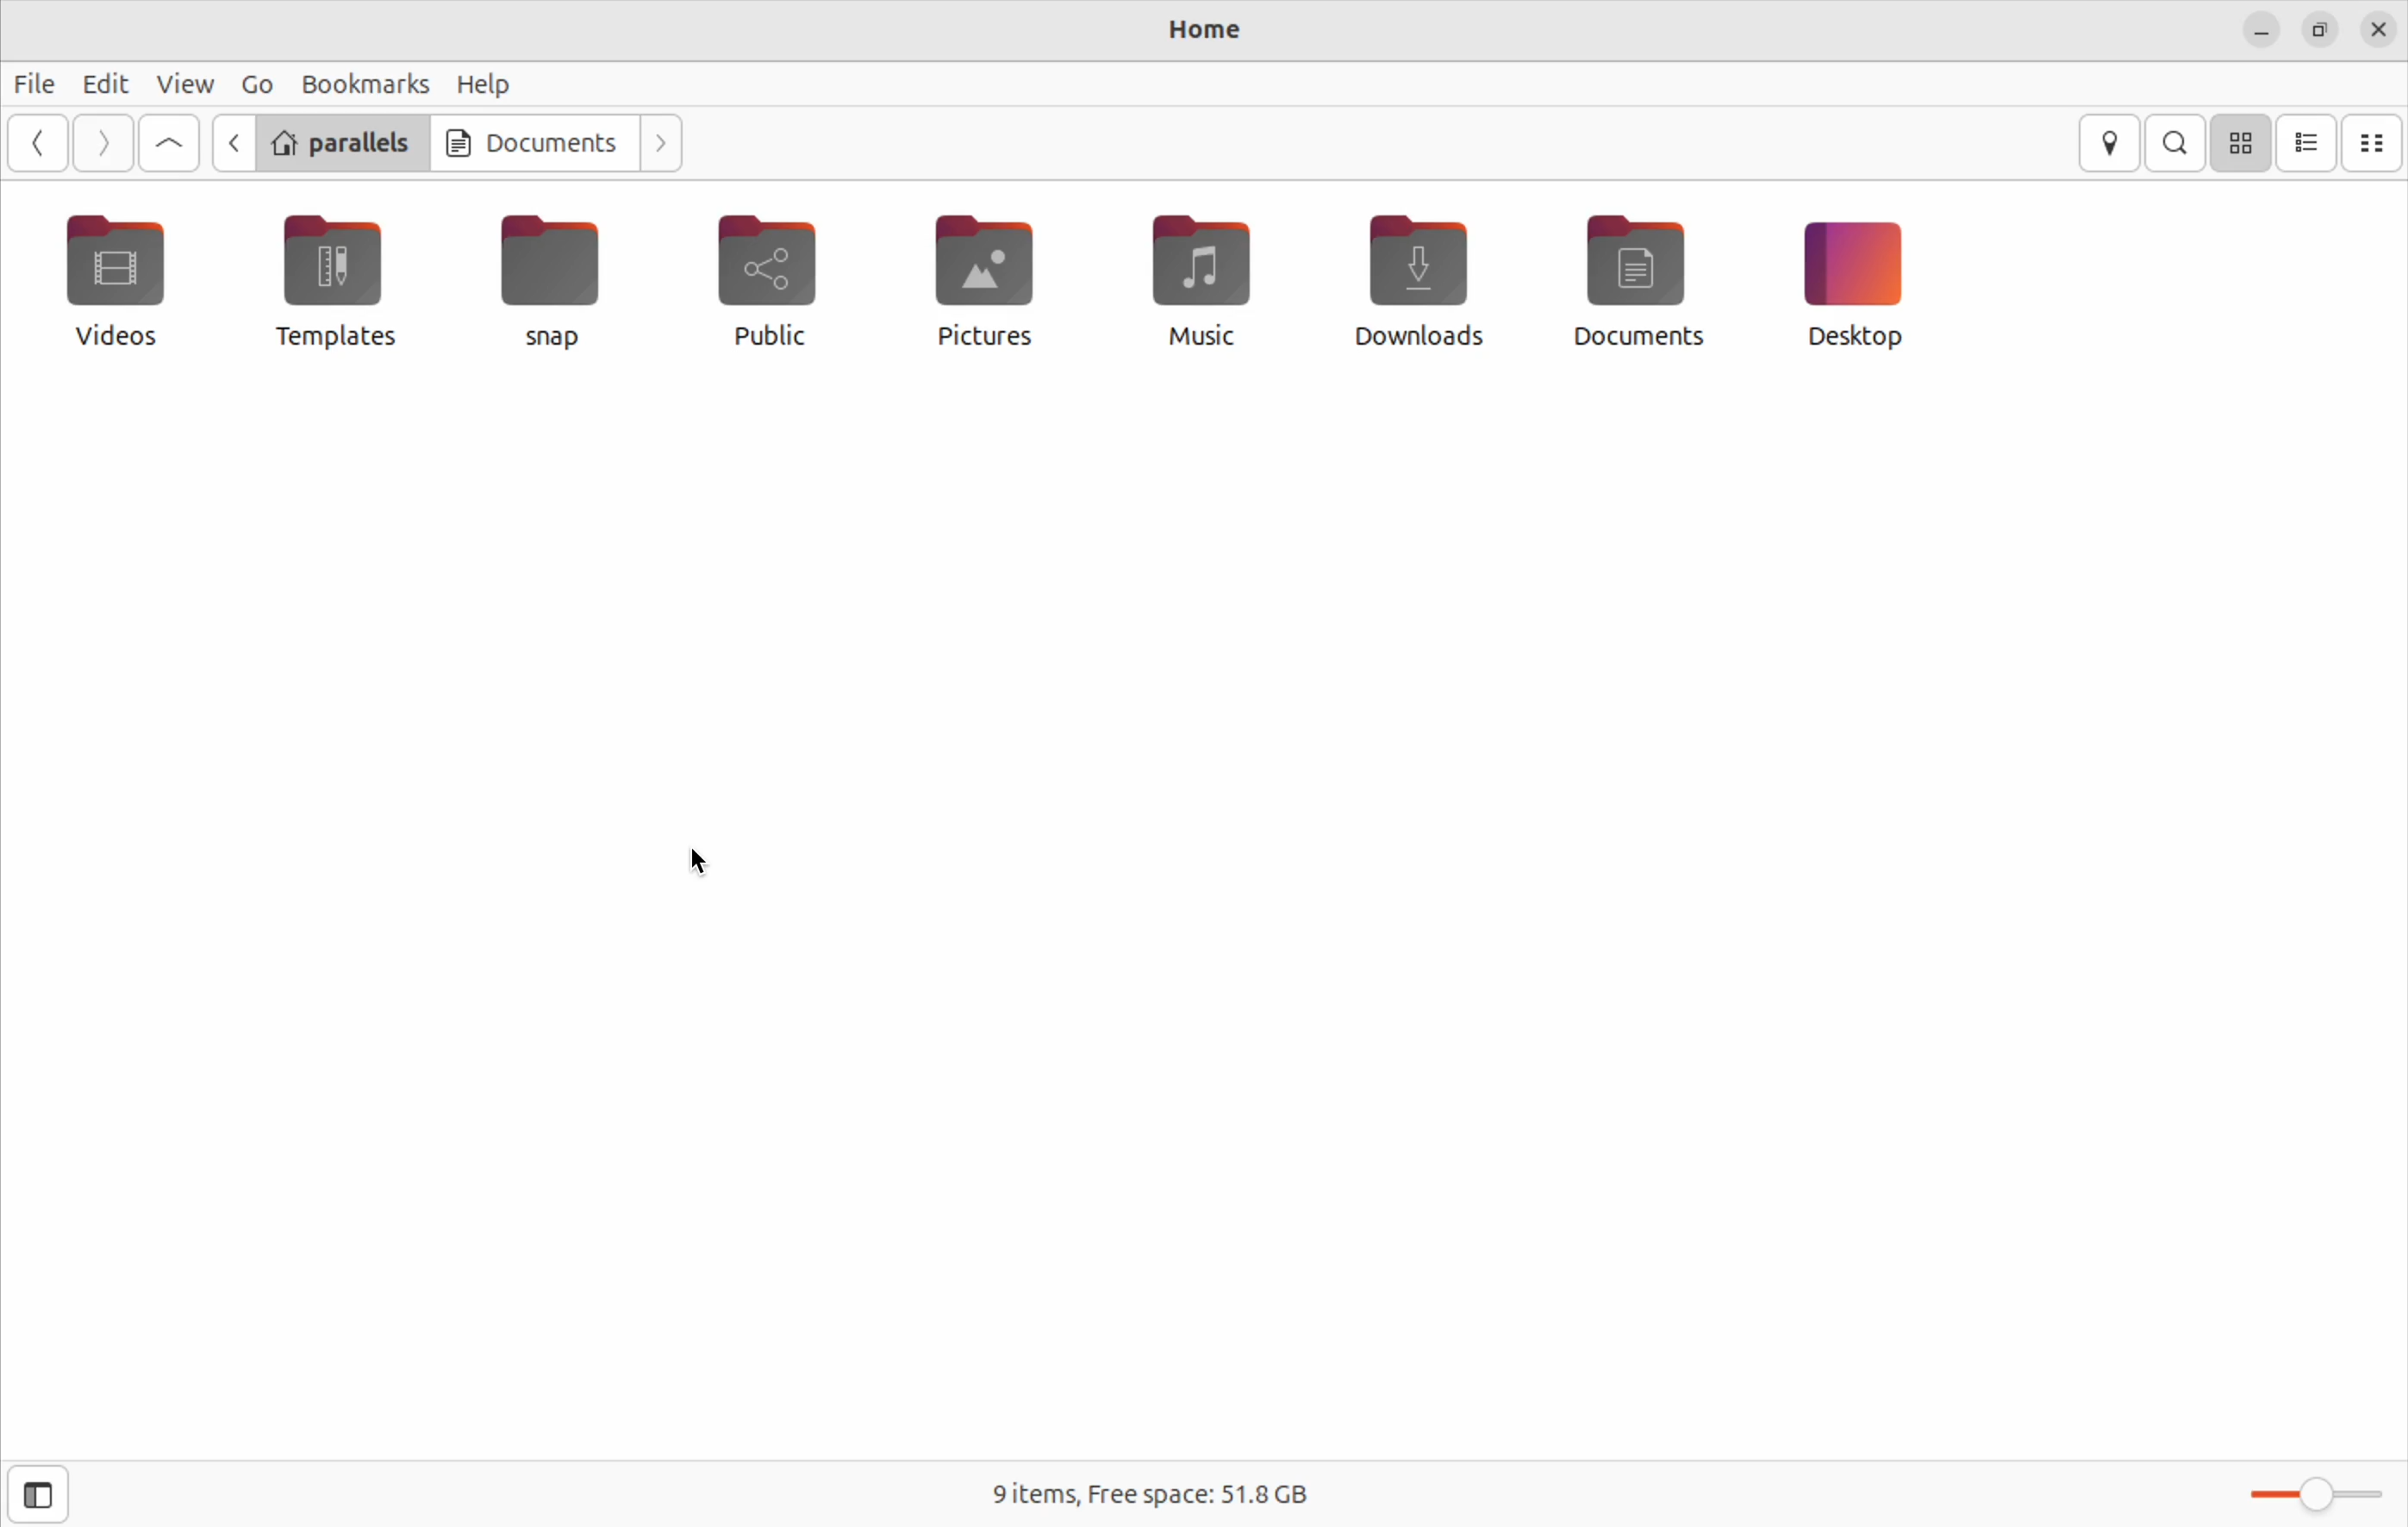 This screenshot has height=1527, width=2408. Describe the element at coordinates (1209, 276) in the screenshot. I see `music` at that location.